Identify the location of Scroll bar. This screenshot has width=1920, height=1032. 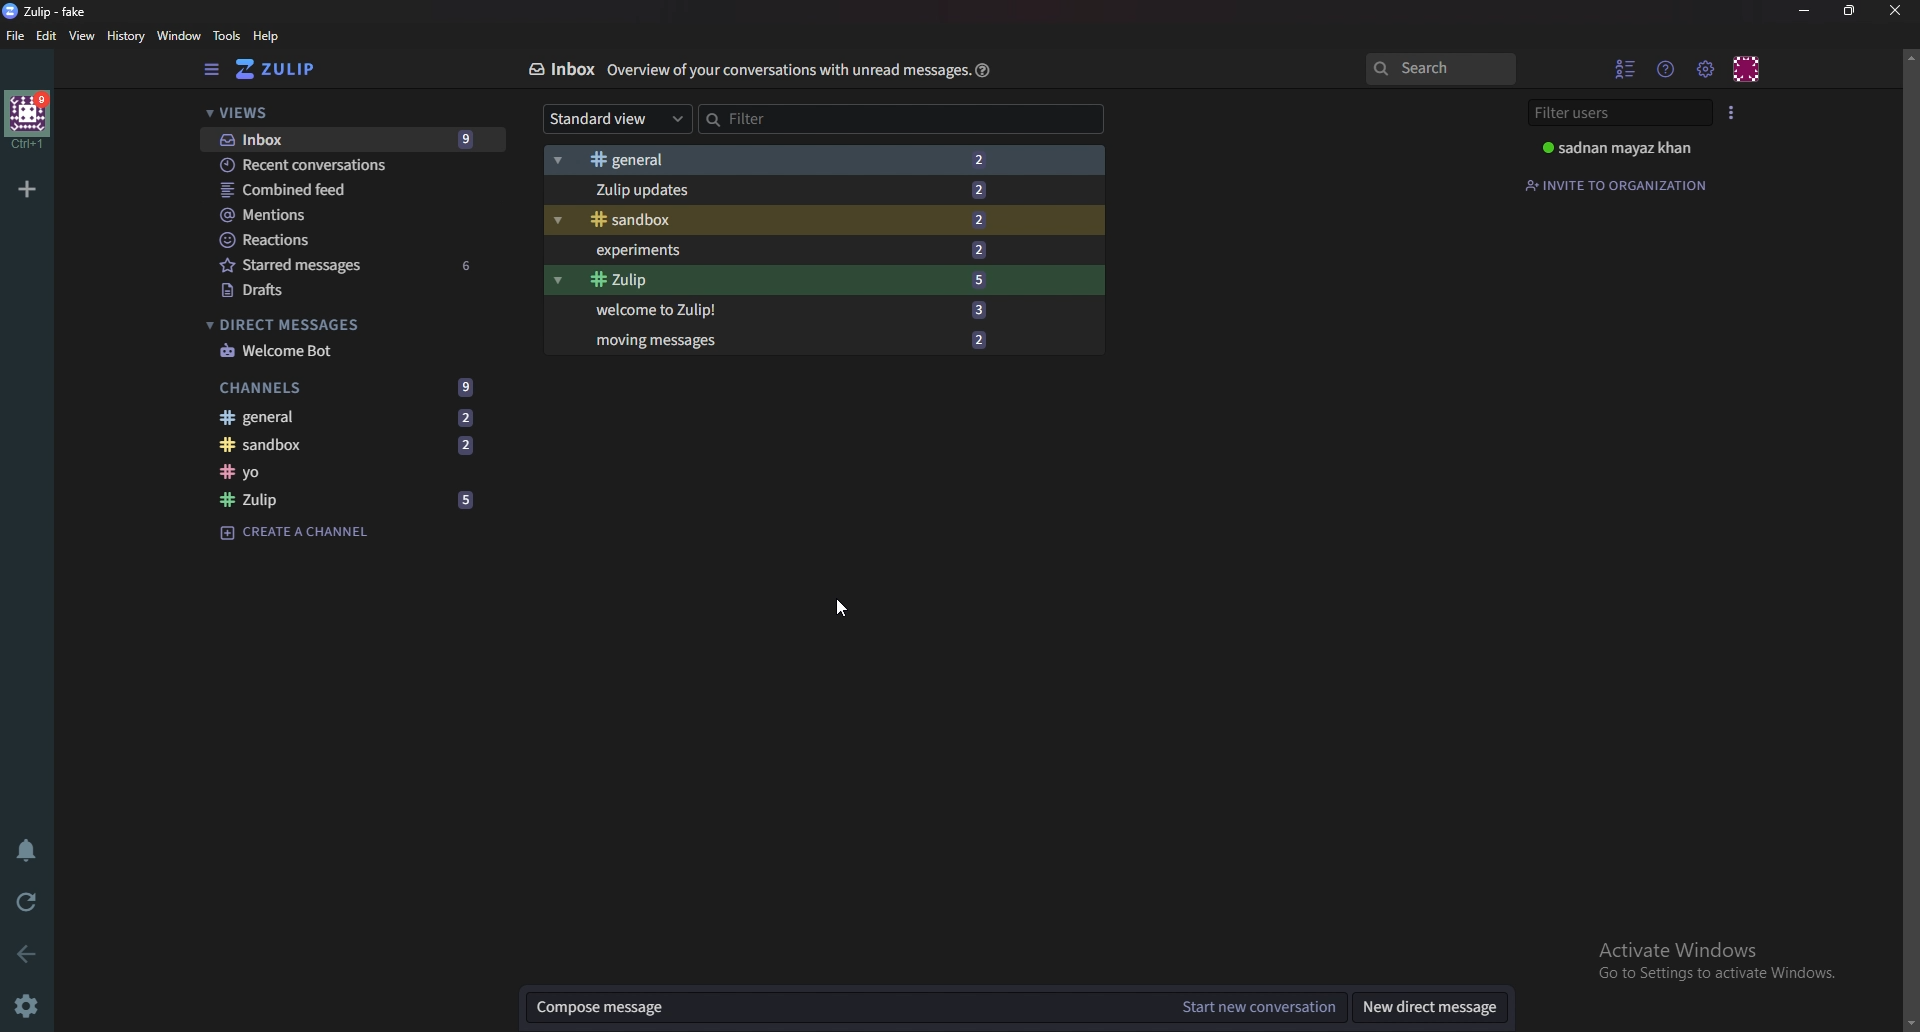
(1910, 541).